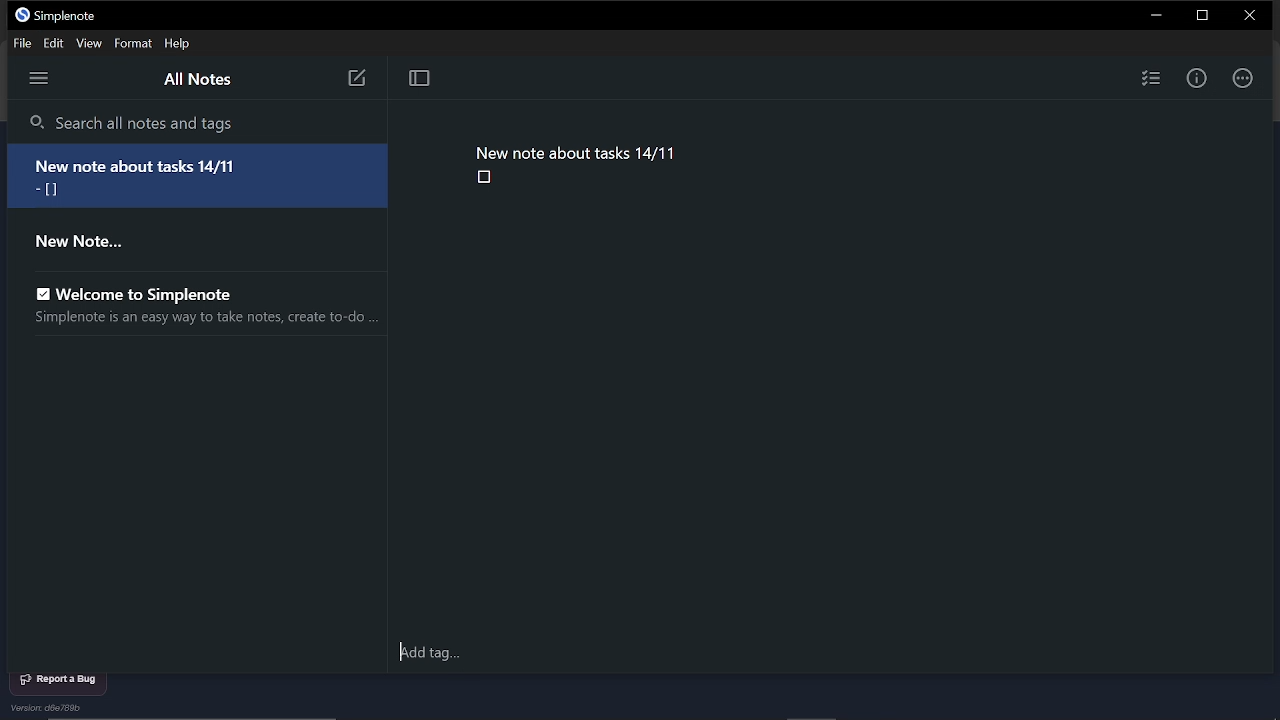 The image size is (1280, 720). I want to click on Welcome to Simplenote, so click(143, 294).